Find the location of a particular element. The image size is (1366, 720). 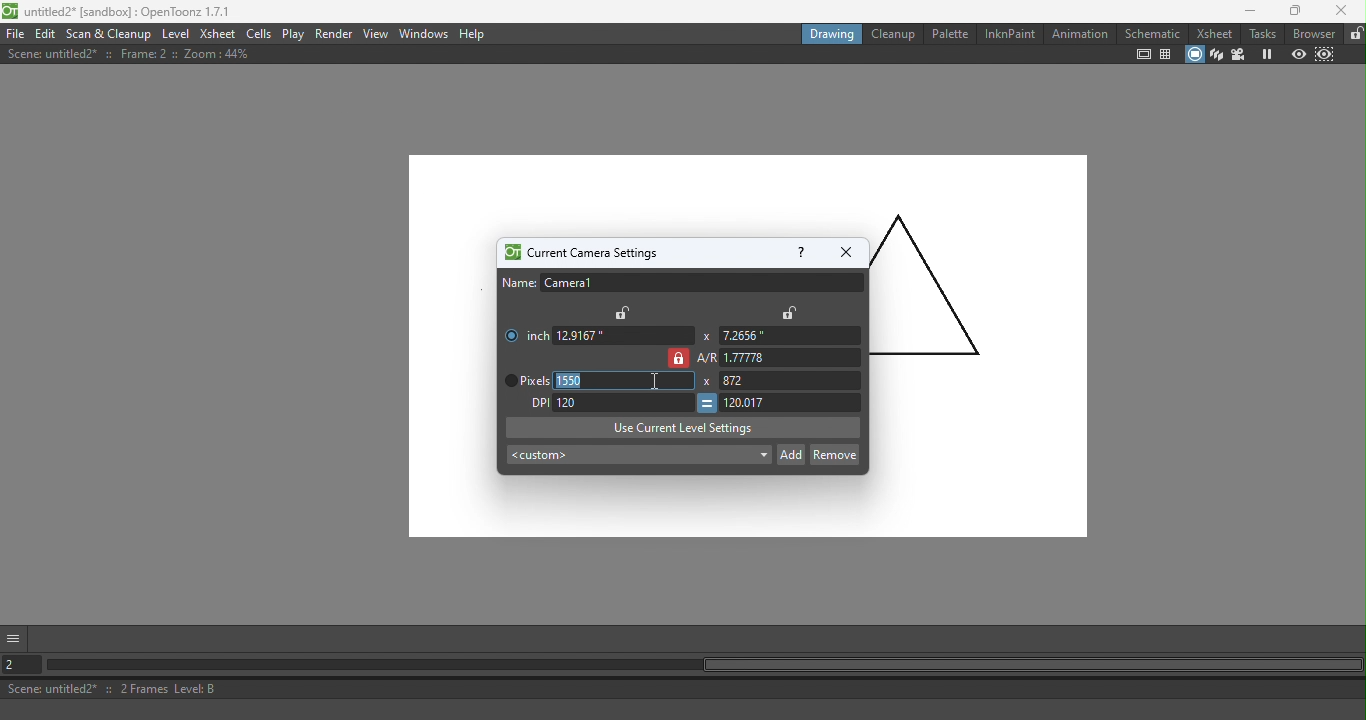

Lock is located at coordinates (624, 312).